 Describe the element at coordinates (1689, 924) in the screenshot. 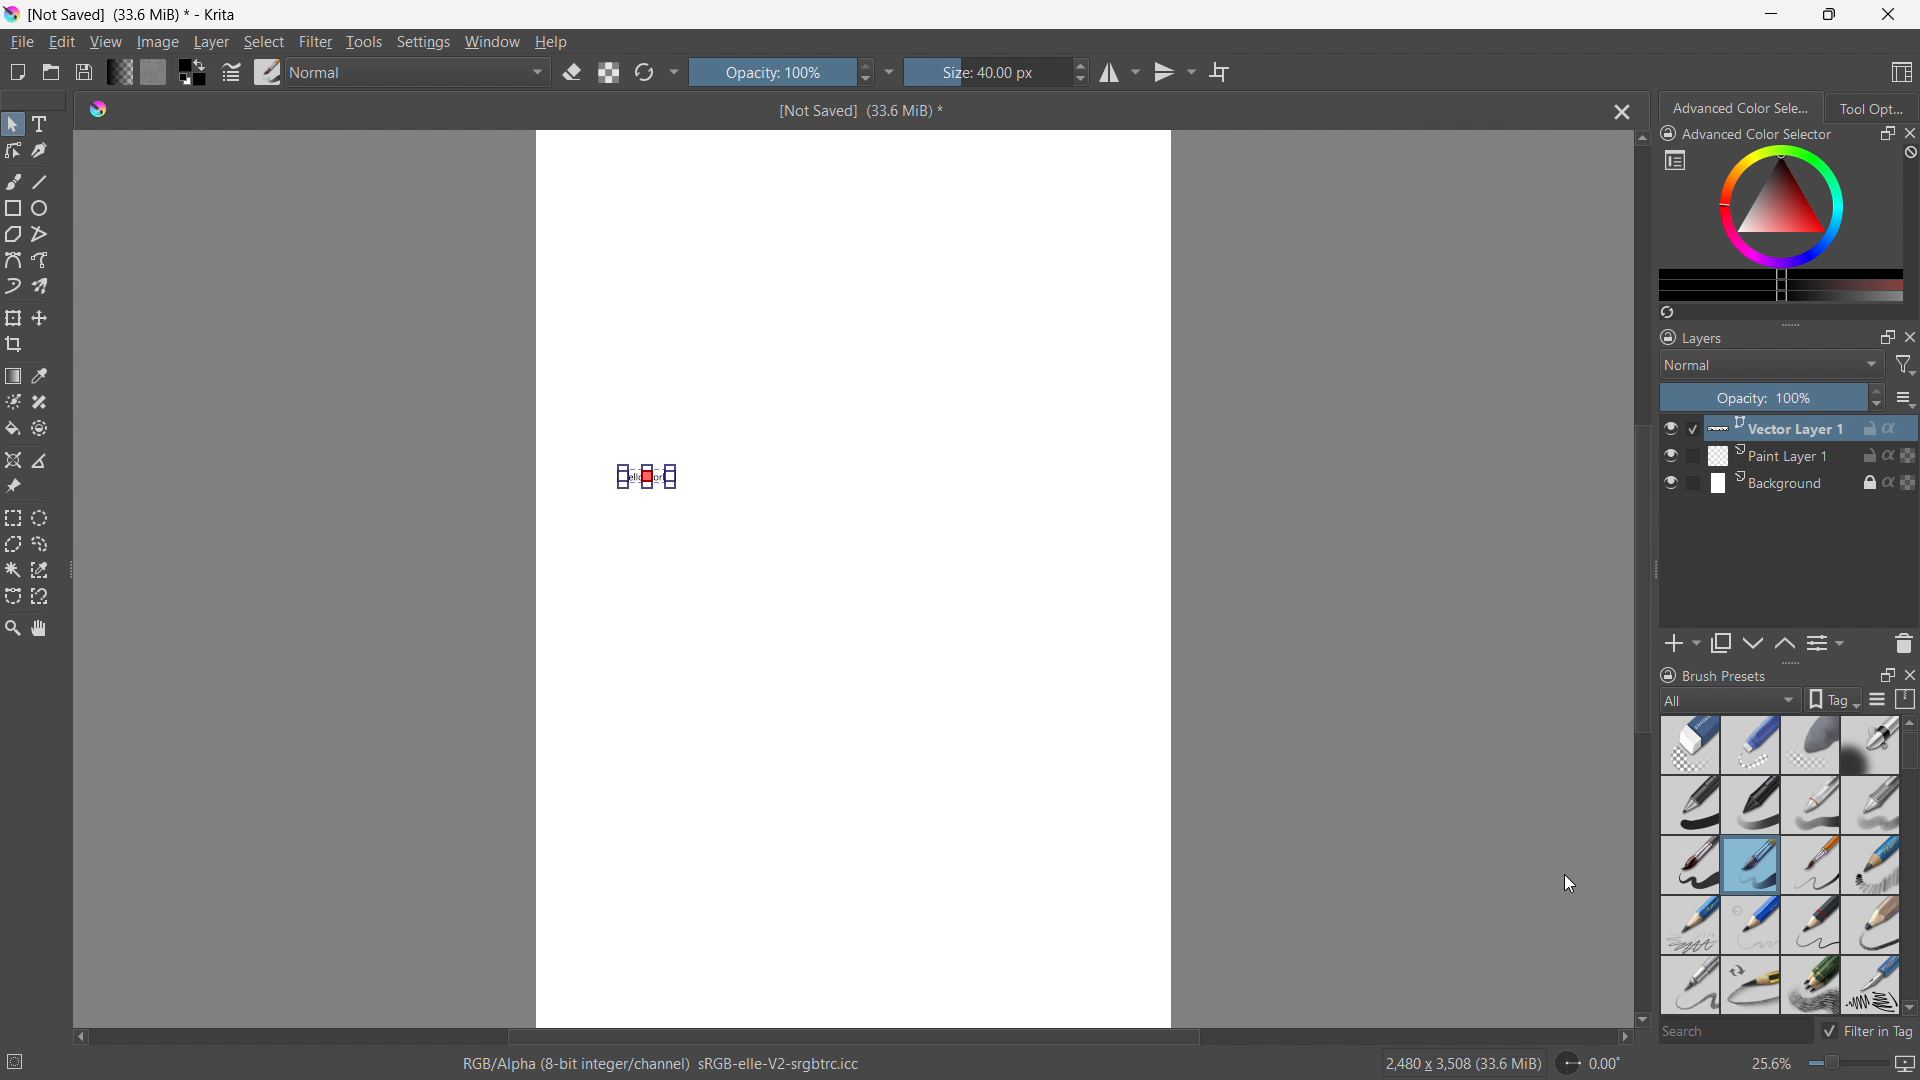

I see `pencil` at that location.